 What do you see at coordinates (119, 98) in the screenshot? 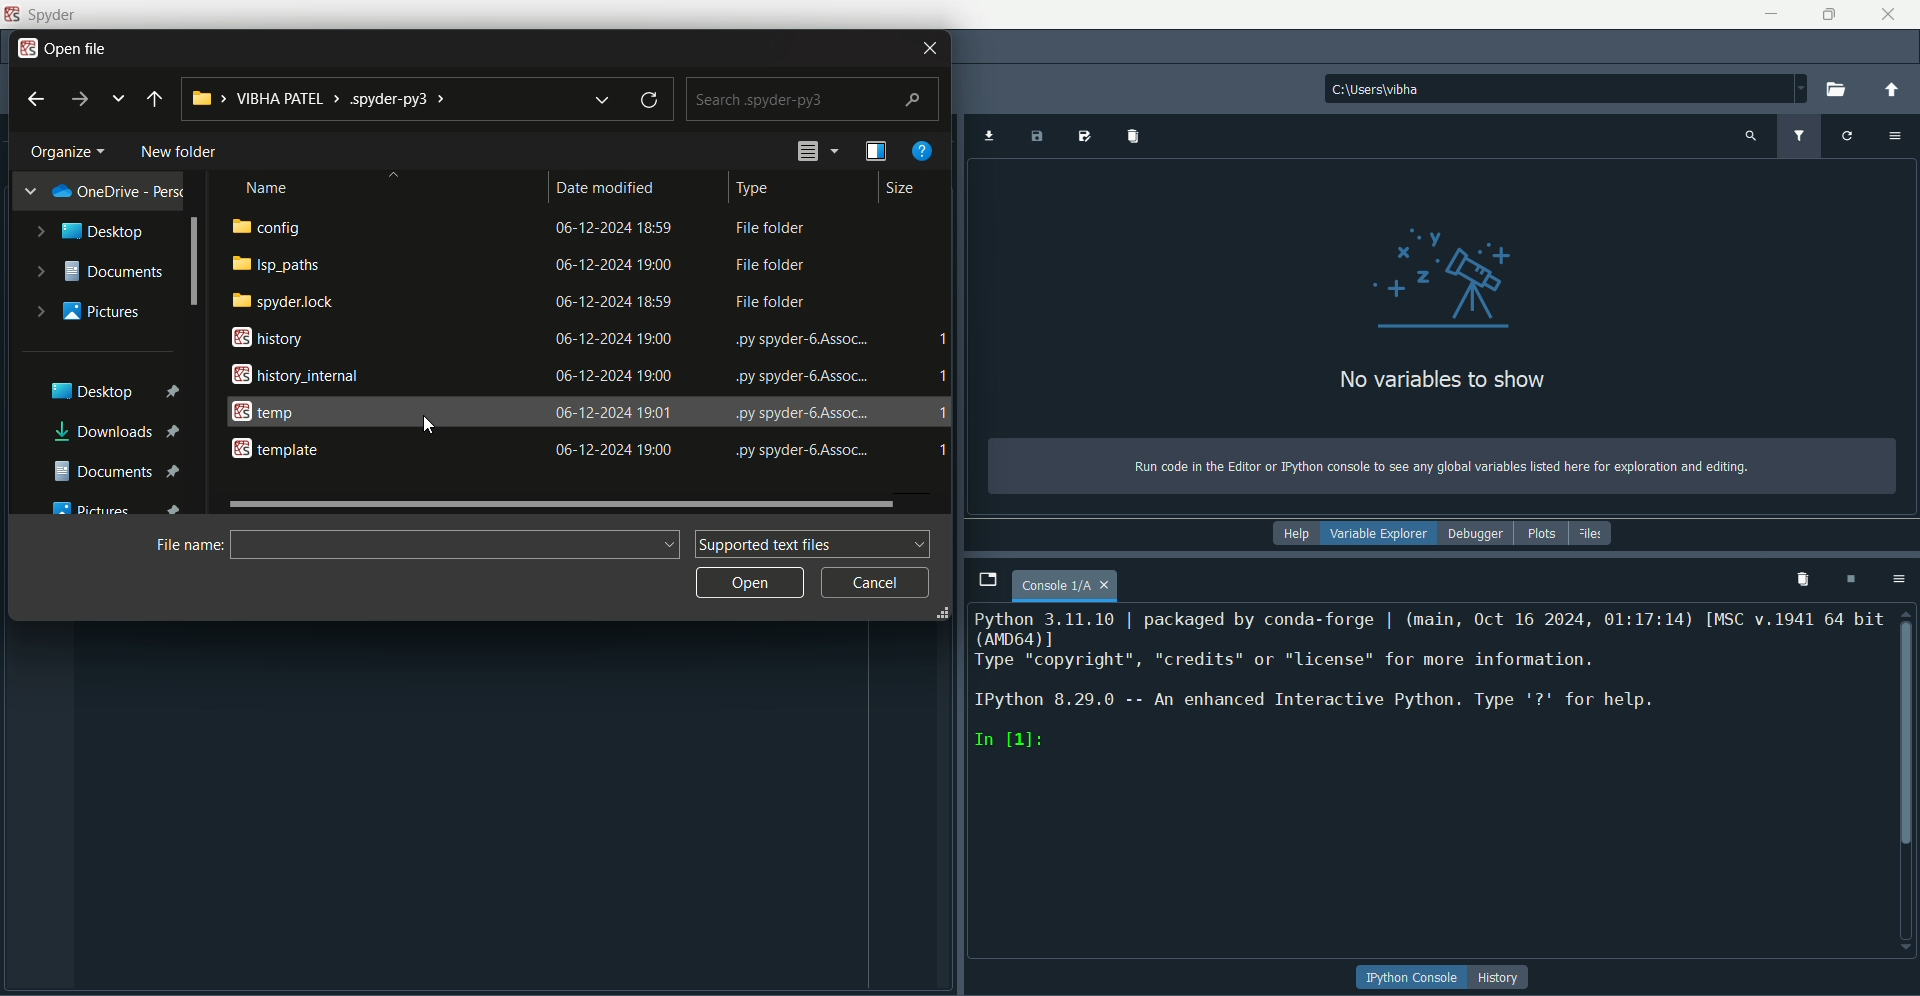
I see `explore` at bounding box center [119, 98].